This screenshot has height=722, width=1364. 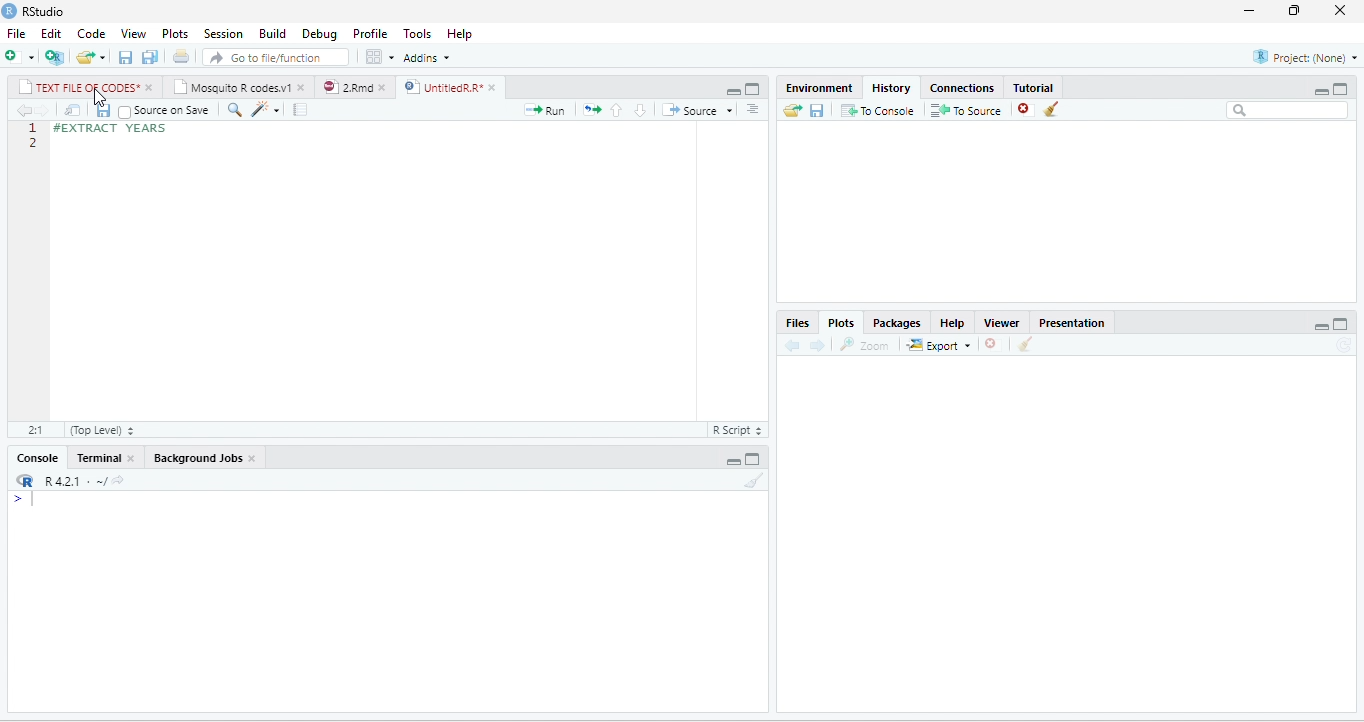 What do you see at coordinates (793, 110) in the screenshot?
I see `open folder` at bounding box center [793, 110].